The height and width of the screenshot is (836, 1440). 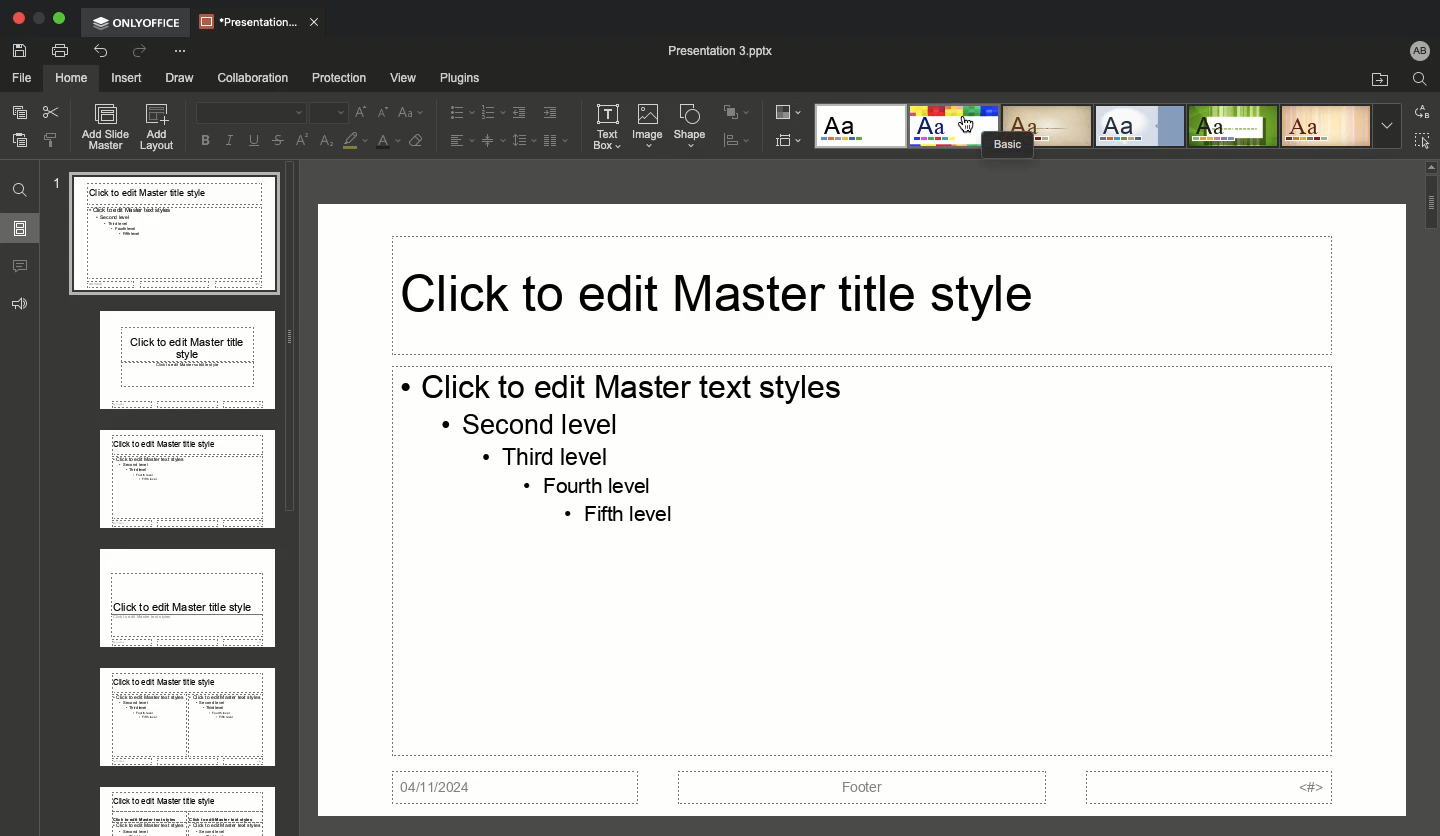 I want to click on Replace, so click(x=1423, y=112).